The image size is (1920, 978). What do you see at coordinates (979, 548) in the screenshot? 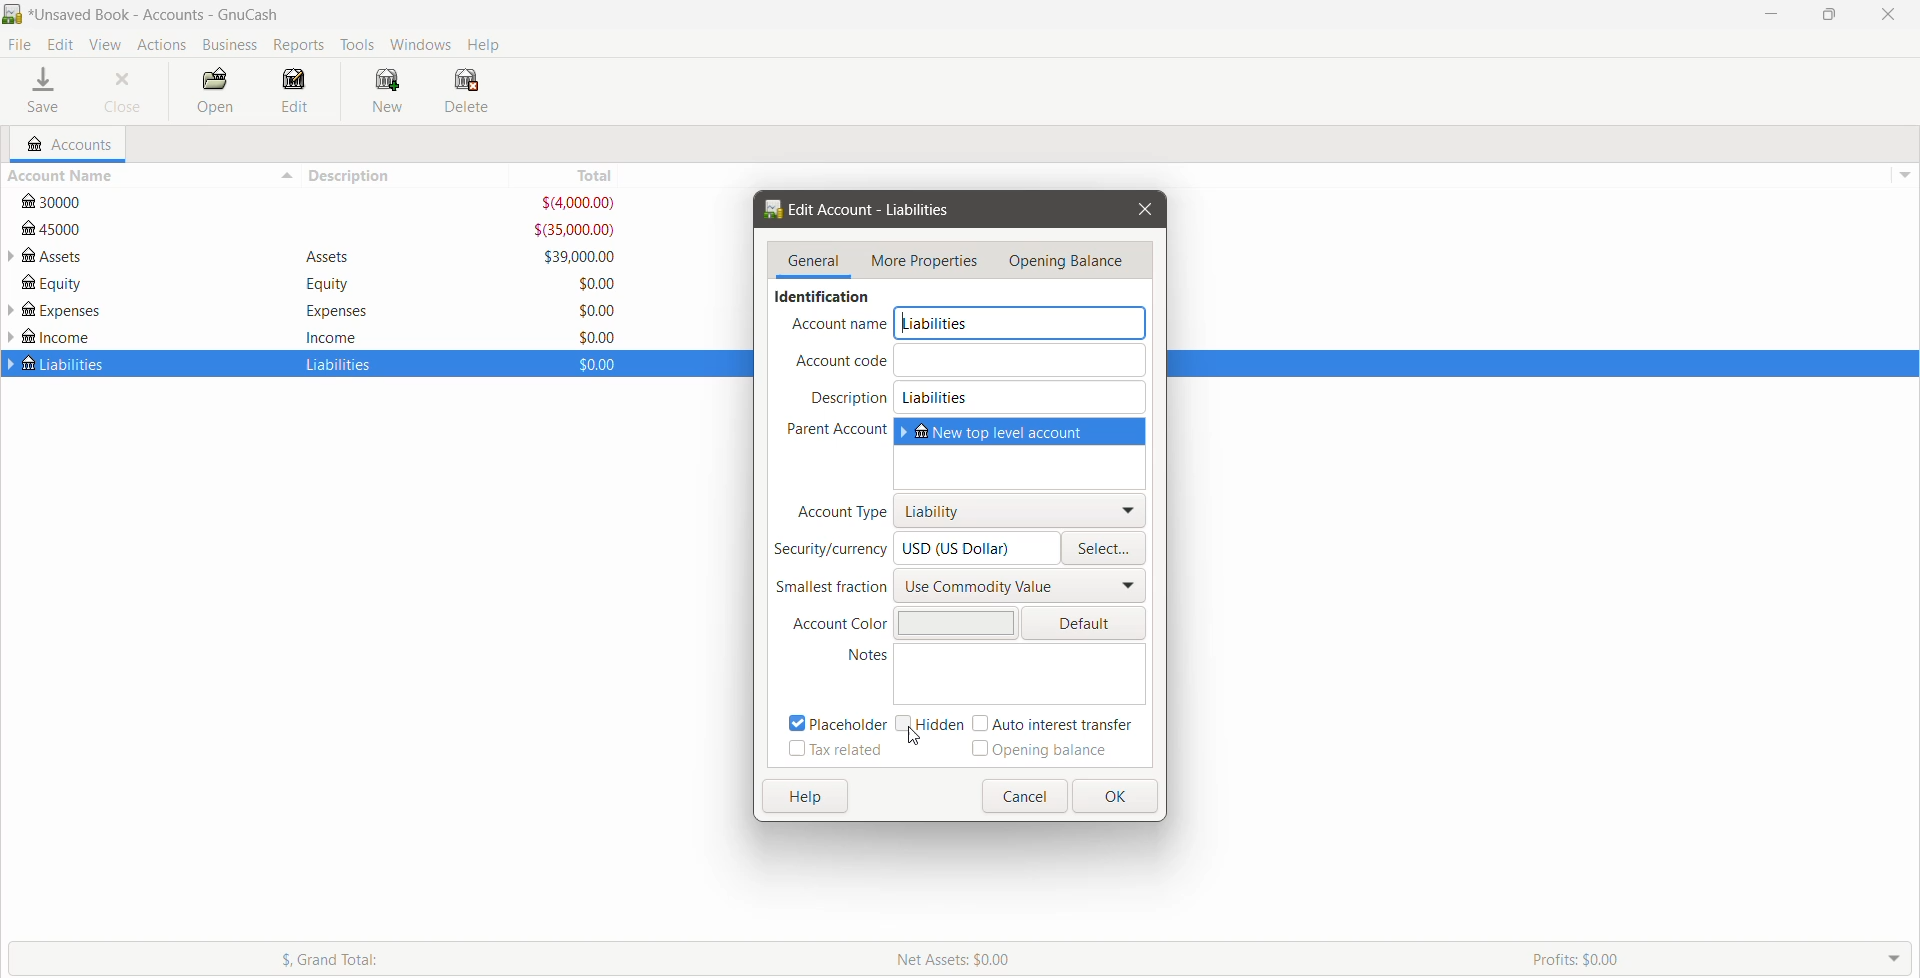
I see `Set currency` at bounding box center [979, 548].